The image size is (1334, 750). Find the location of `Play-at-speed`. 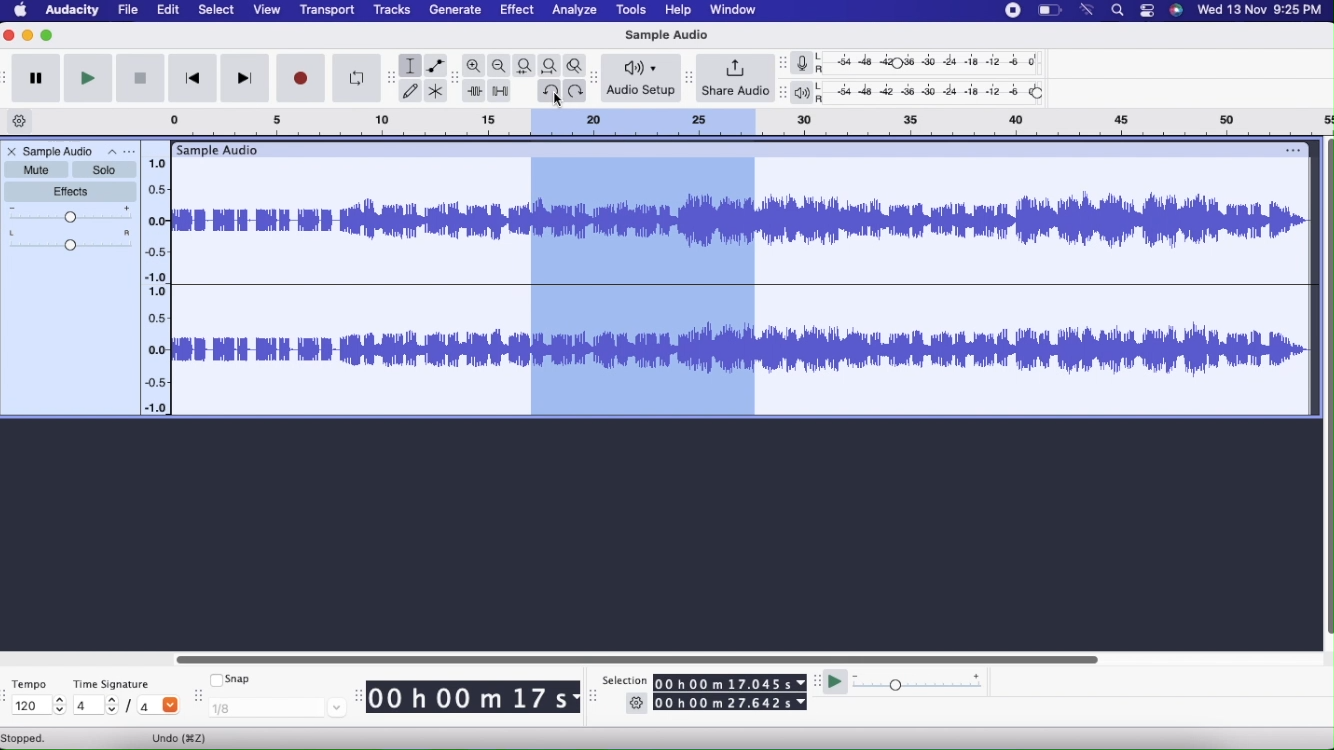

Play-at-speed is located at coordinates (837, 683).